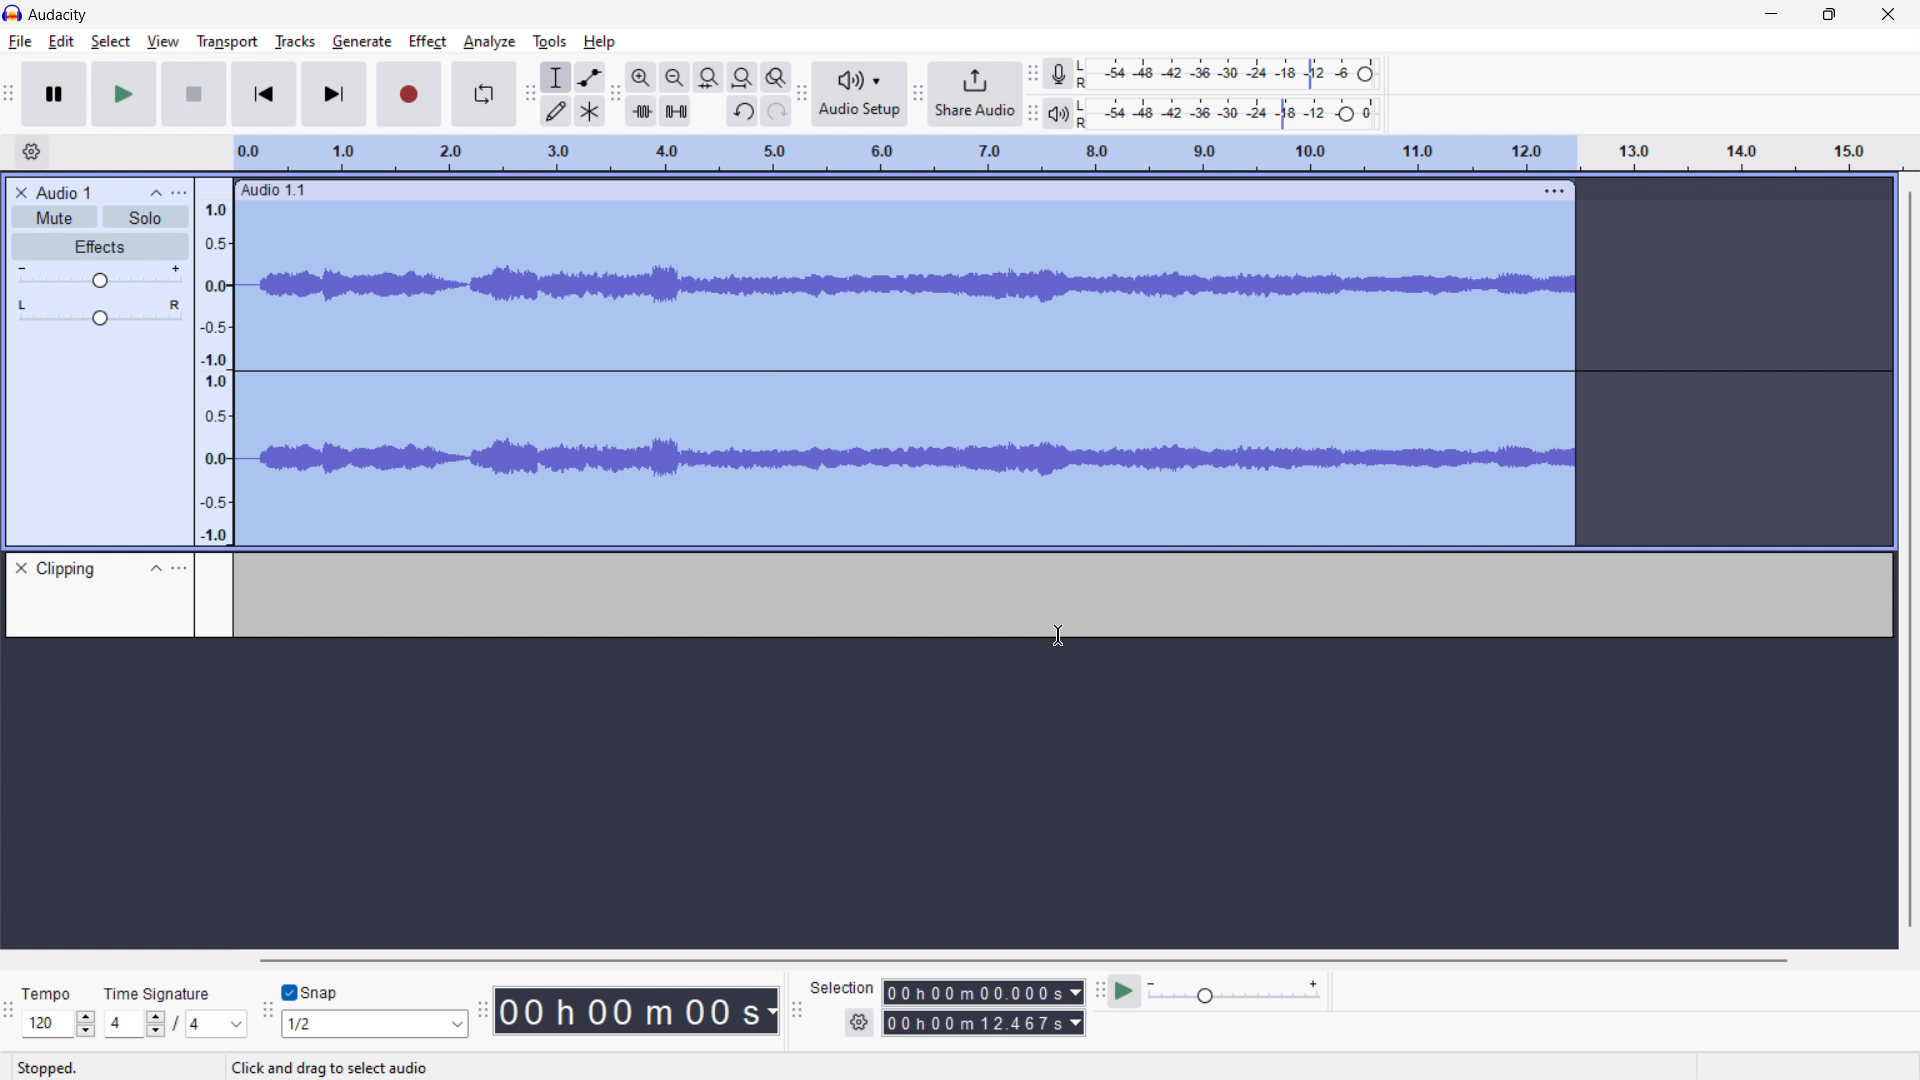  I want to click on edit toolbar, so click(616, 96).